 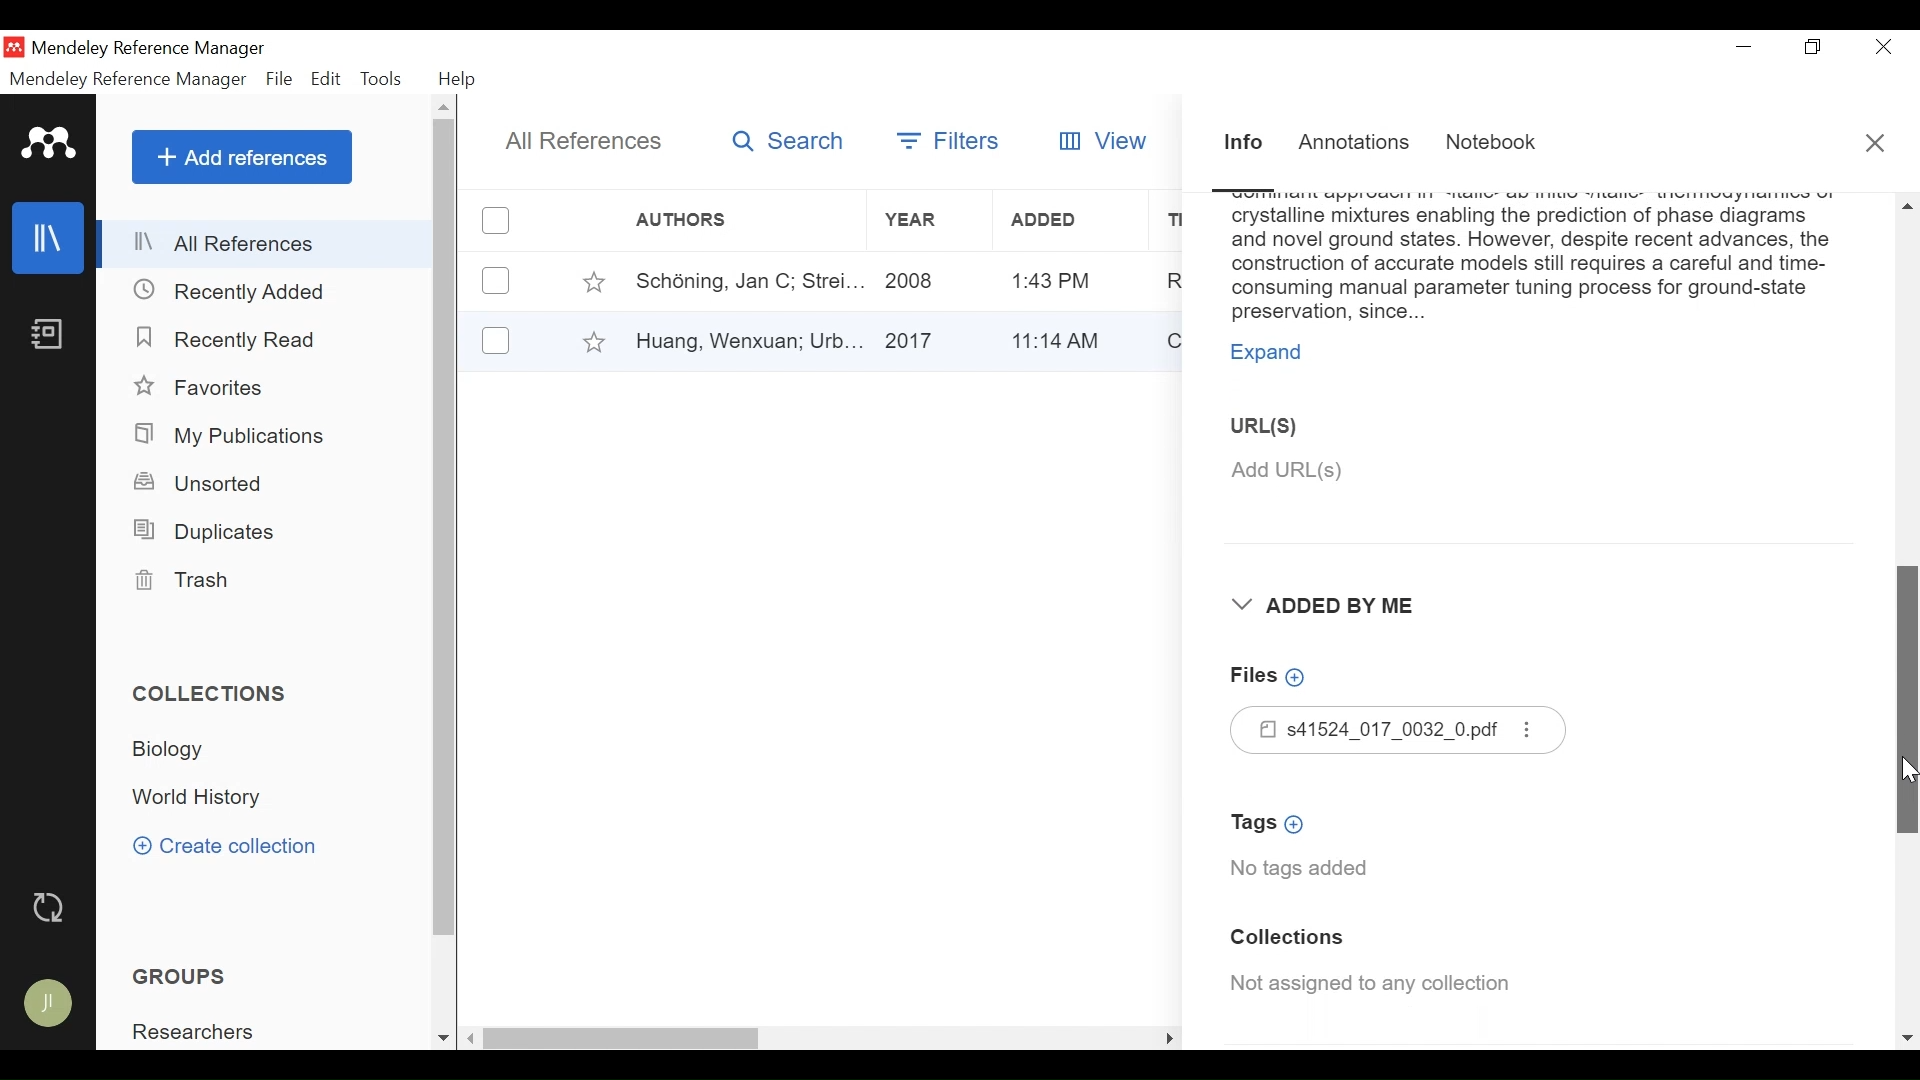 What do you see at coordinates (715, 220) in the screenshot?
I see `Author` at bounding box center [715, 220].